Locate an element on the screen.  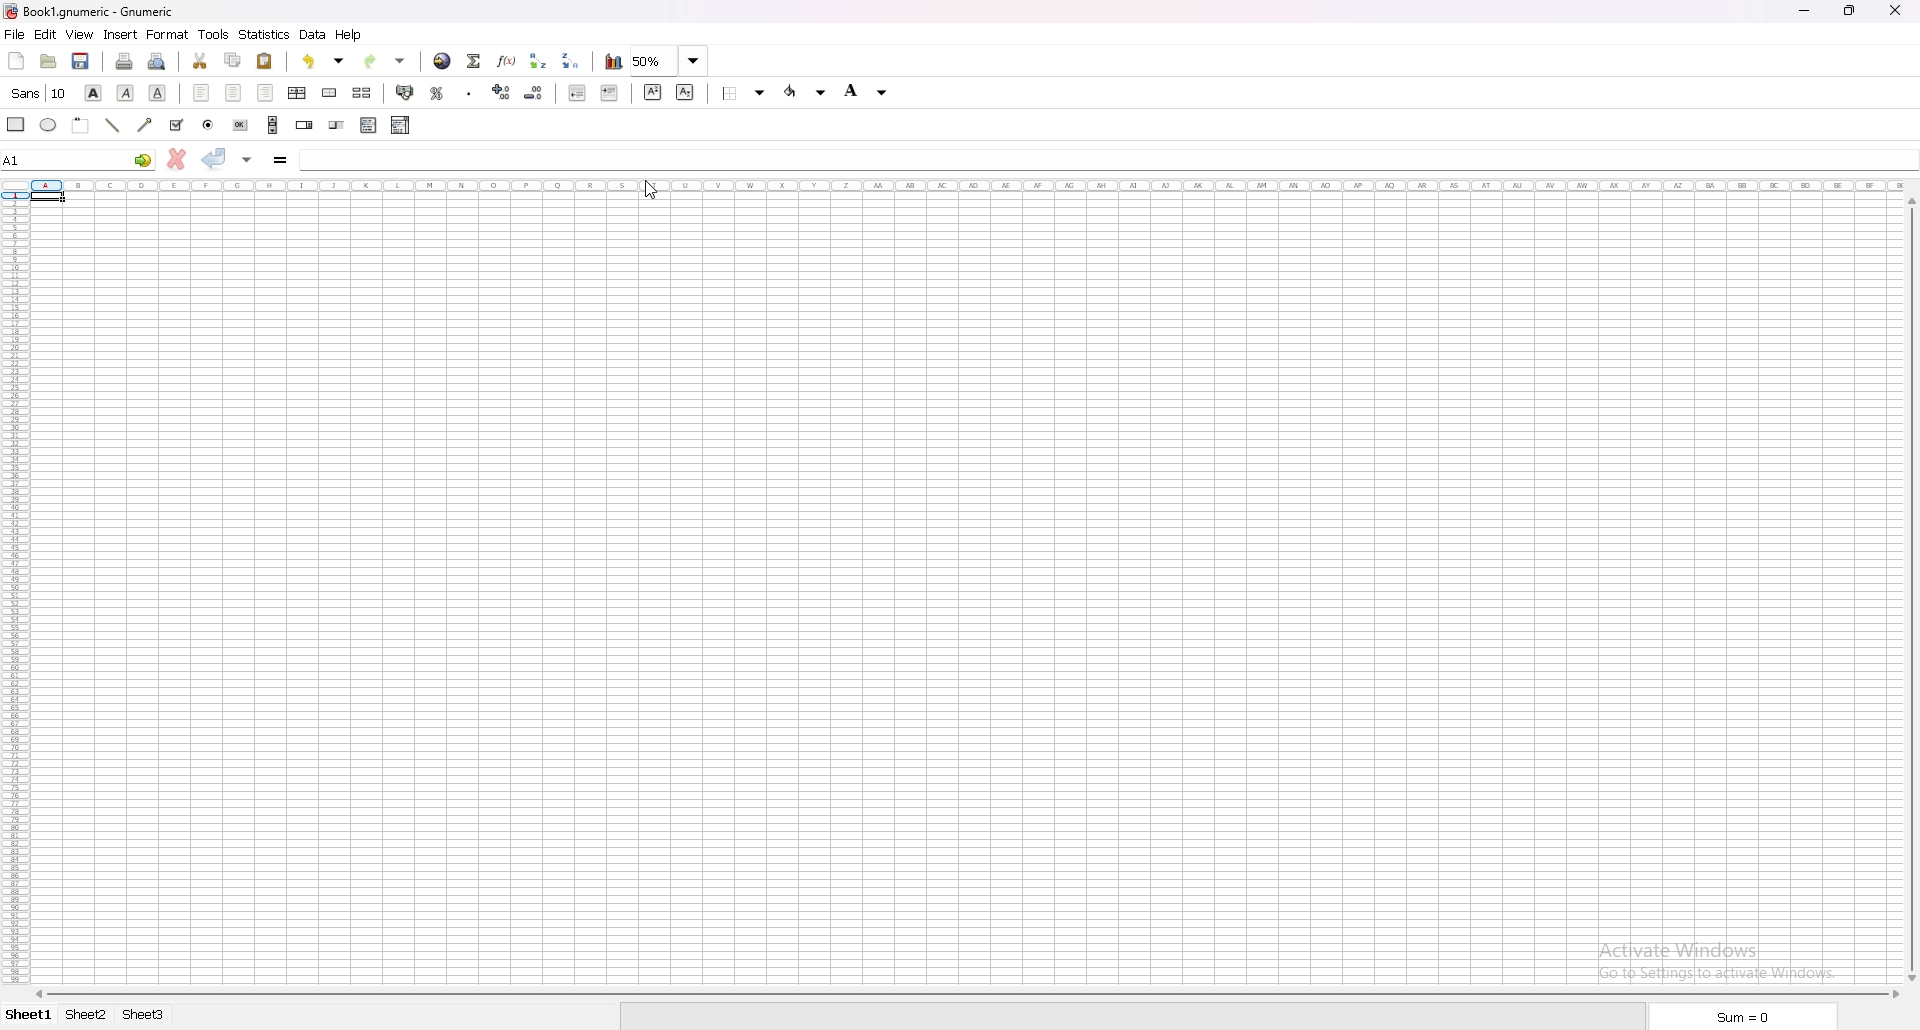
merge cells is located at coordinates (329, 93).